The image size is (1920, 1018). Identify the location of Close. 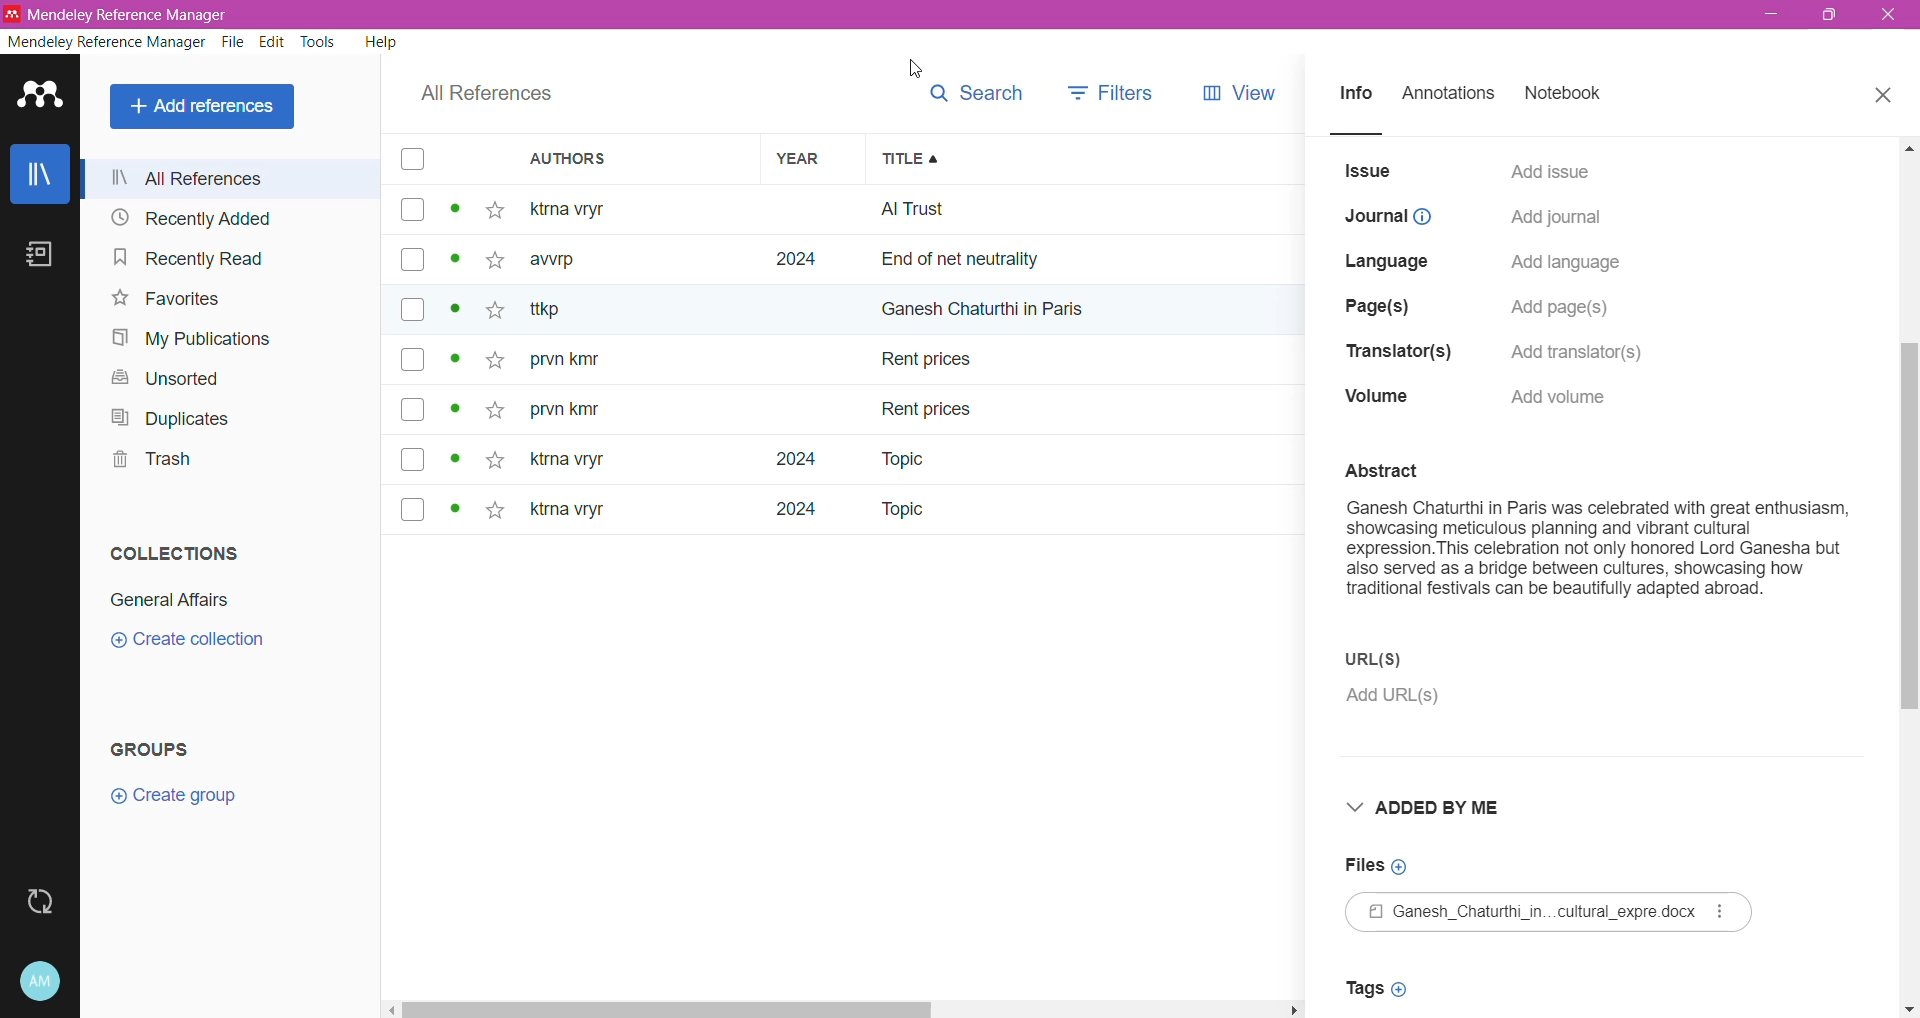
(1884, 96).